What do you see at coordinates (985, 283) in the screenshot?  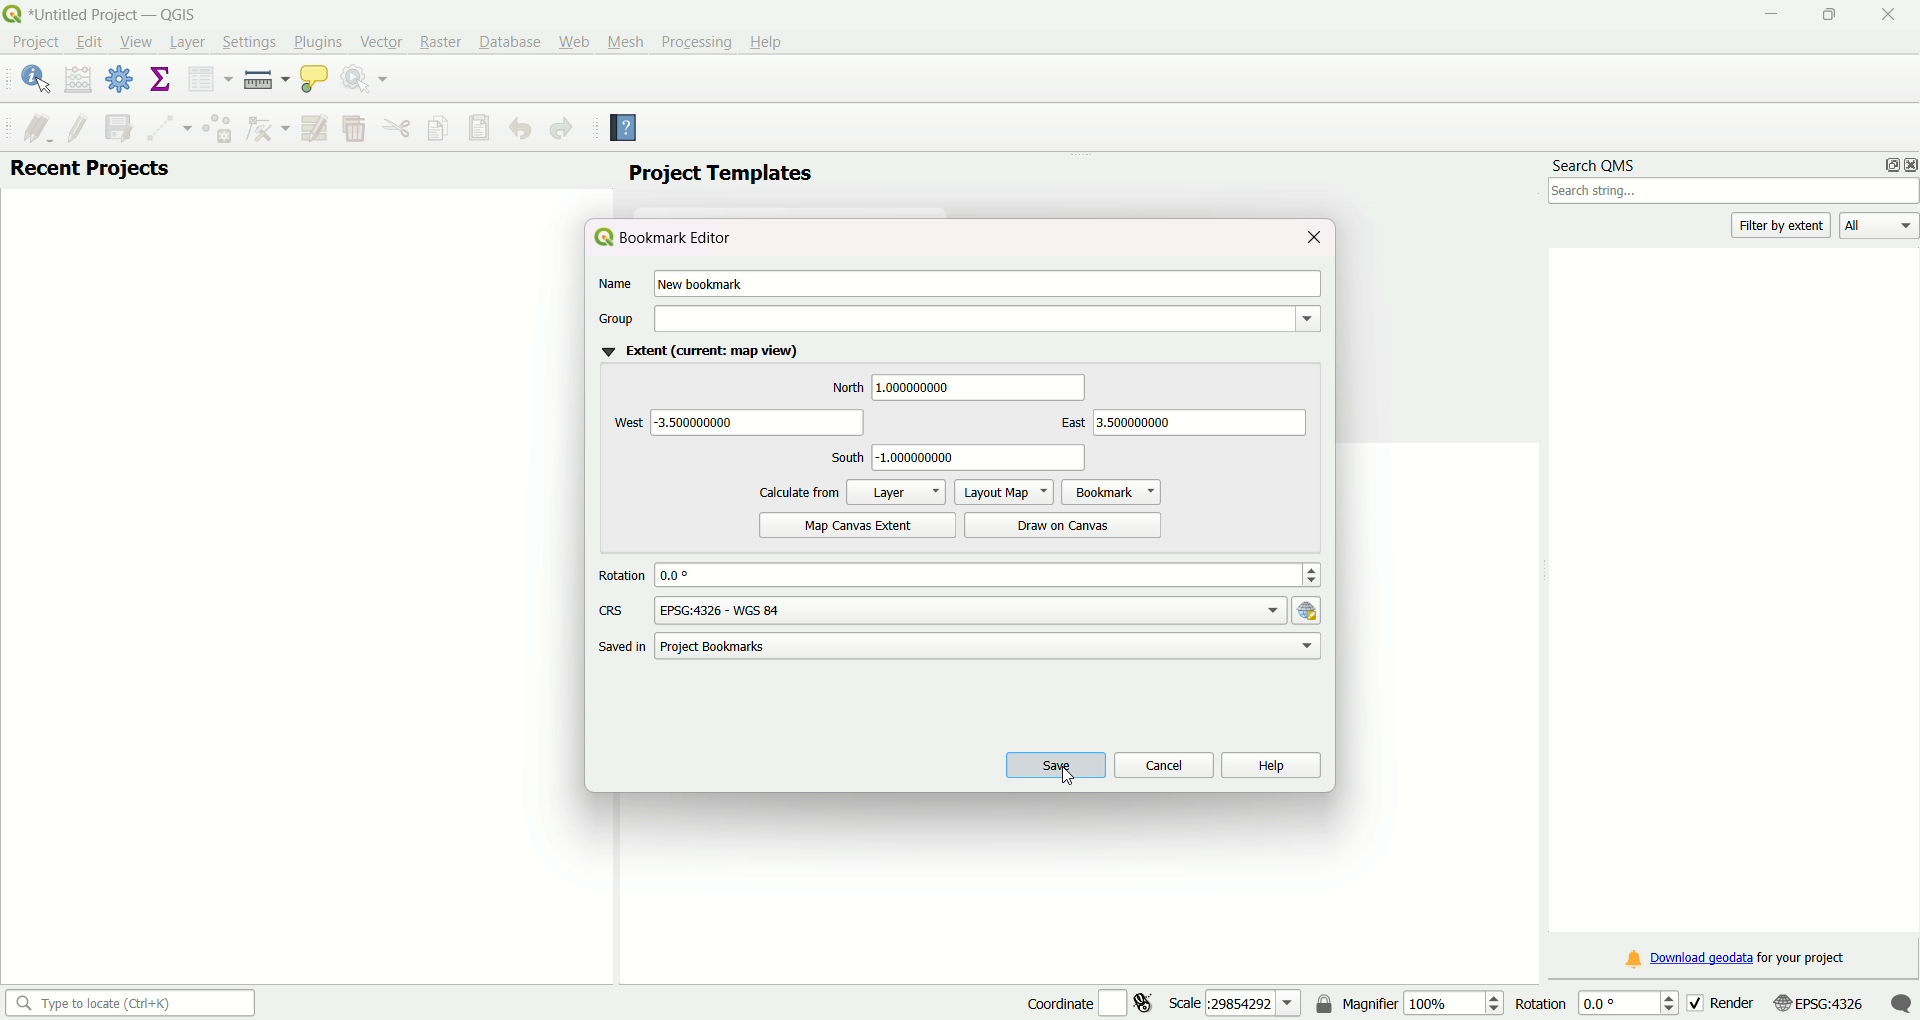 I see `text box` at bounding box center [985, 283].